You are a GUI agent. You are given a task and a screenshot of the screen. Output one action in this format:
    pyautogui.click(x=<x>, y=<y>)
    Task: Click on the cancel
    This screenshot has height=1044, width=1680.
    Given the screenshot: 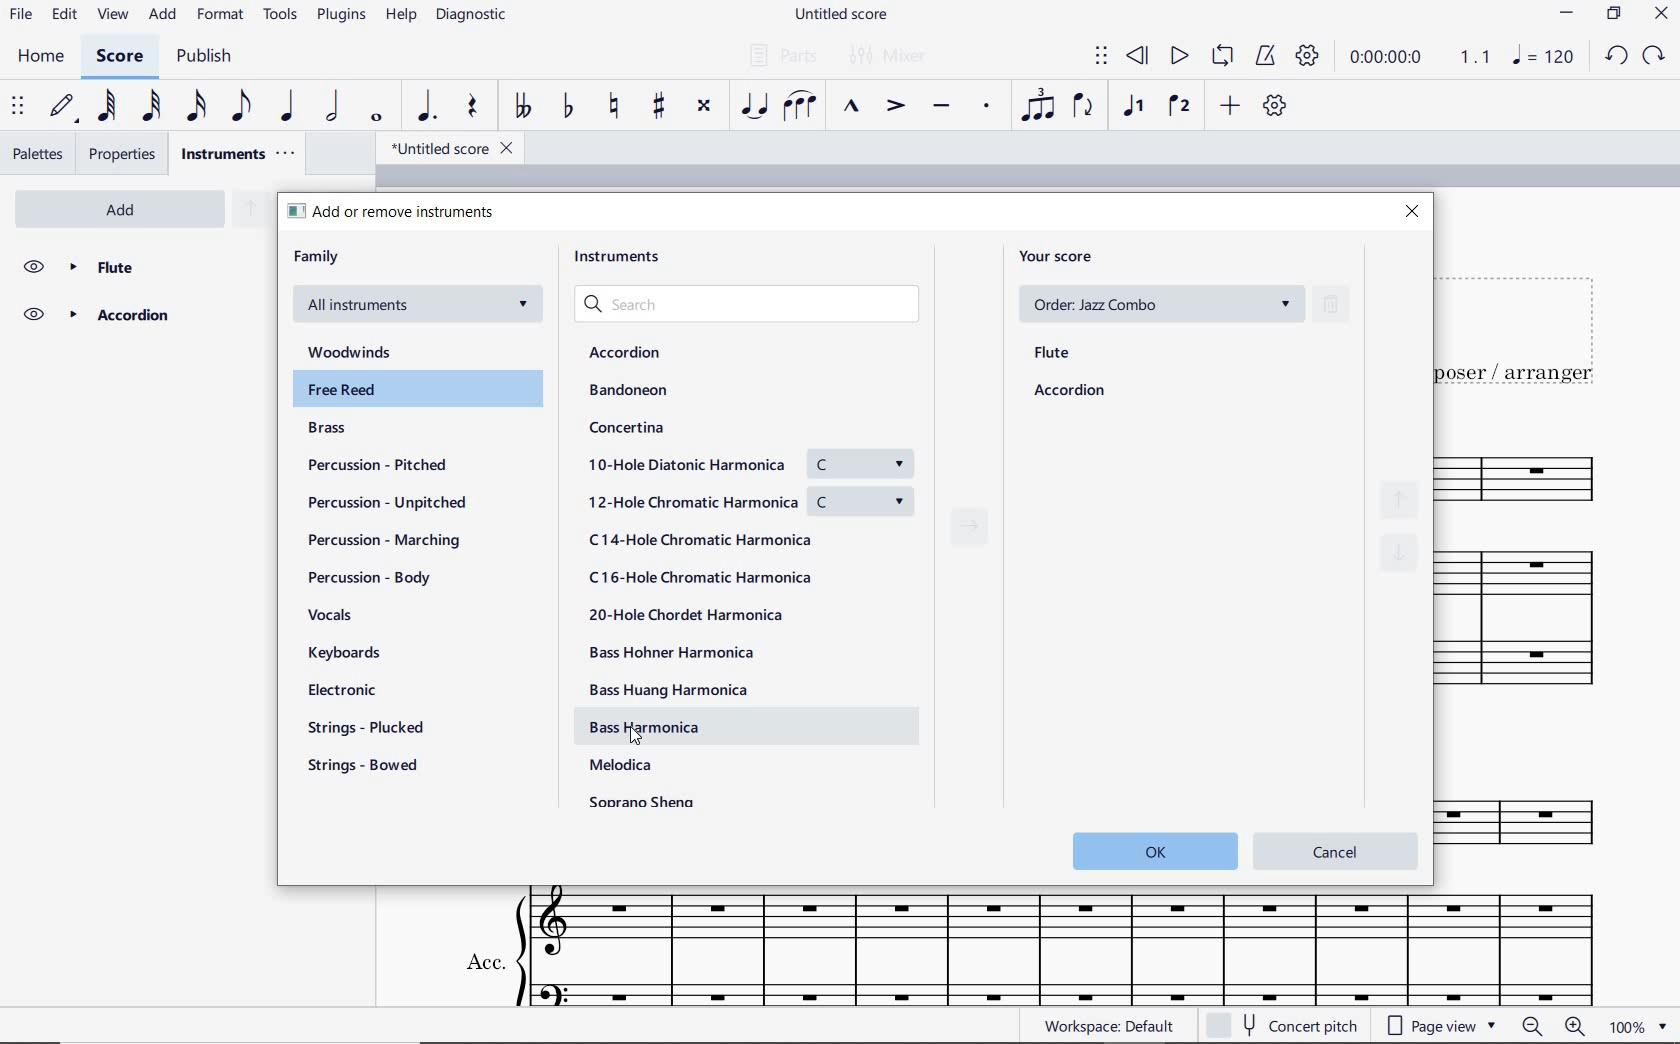 What is the action you would take?
    pyautogui.click(x=1335, y=848)
    